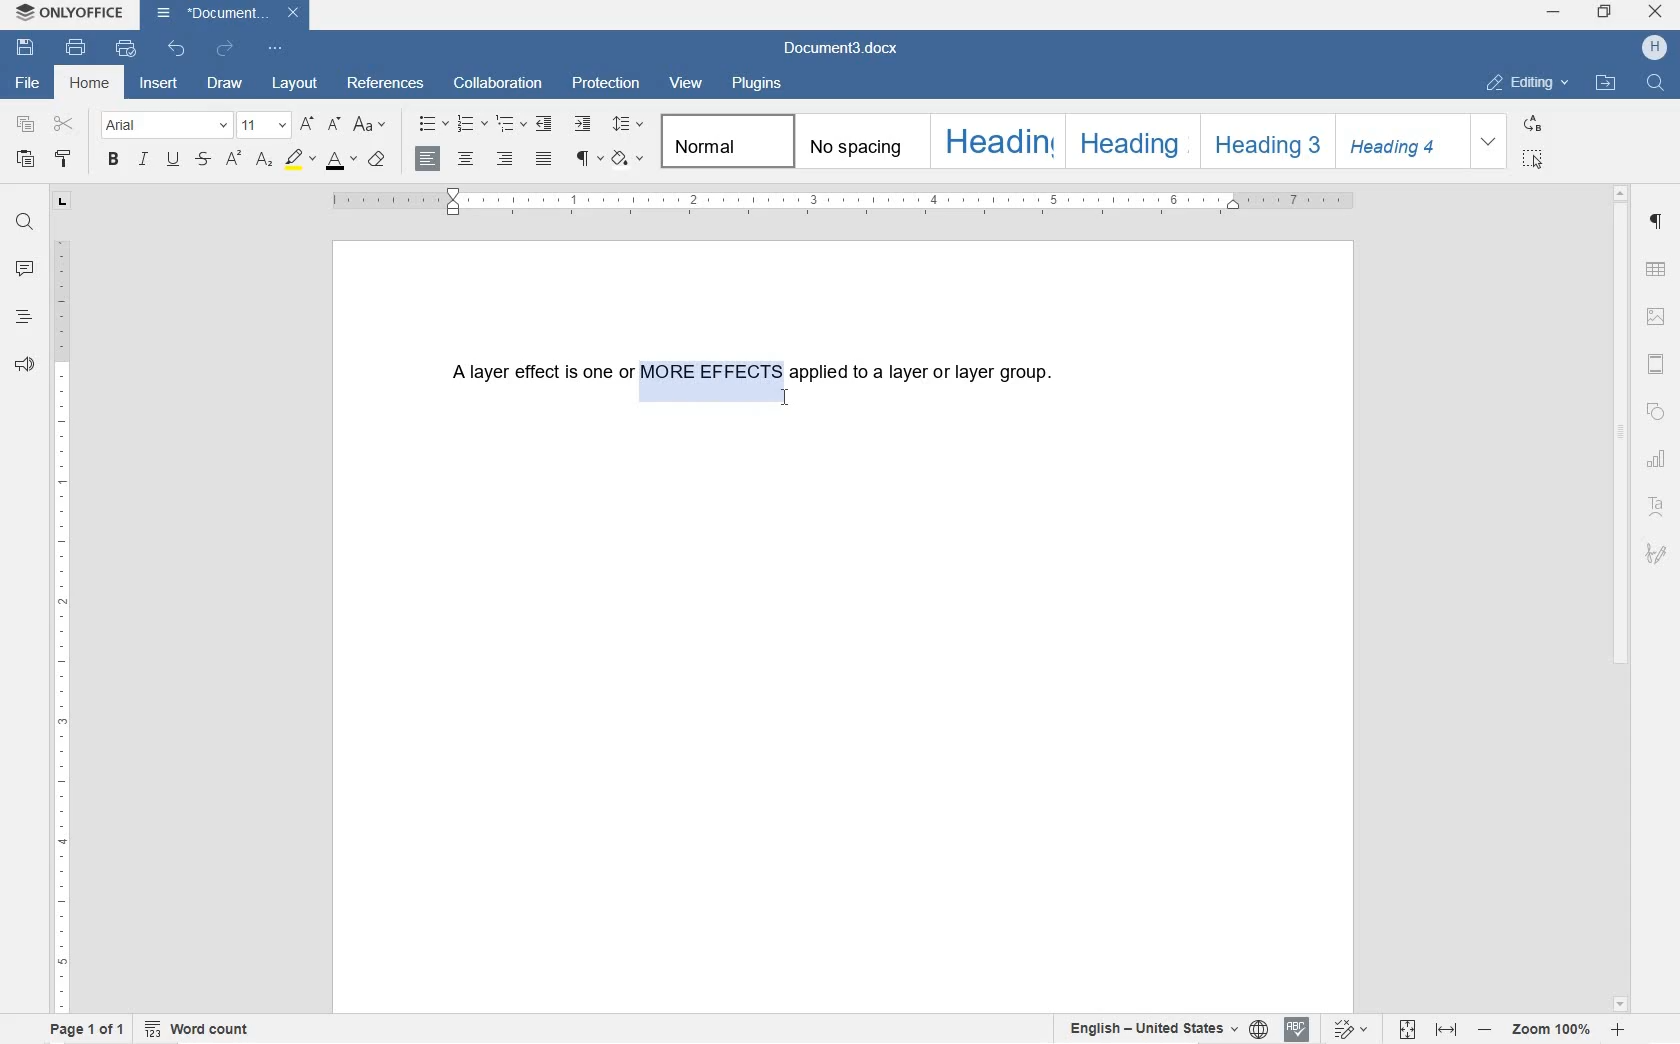  What do you see at coordinates (1656, 14) in the screenshot?
I see `CLOSE` at bounding box center [1656, 14].